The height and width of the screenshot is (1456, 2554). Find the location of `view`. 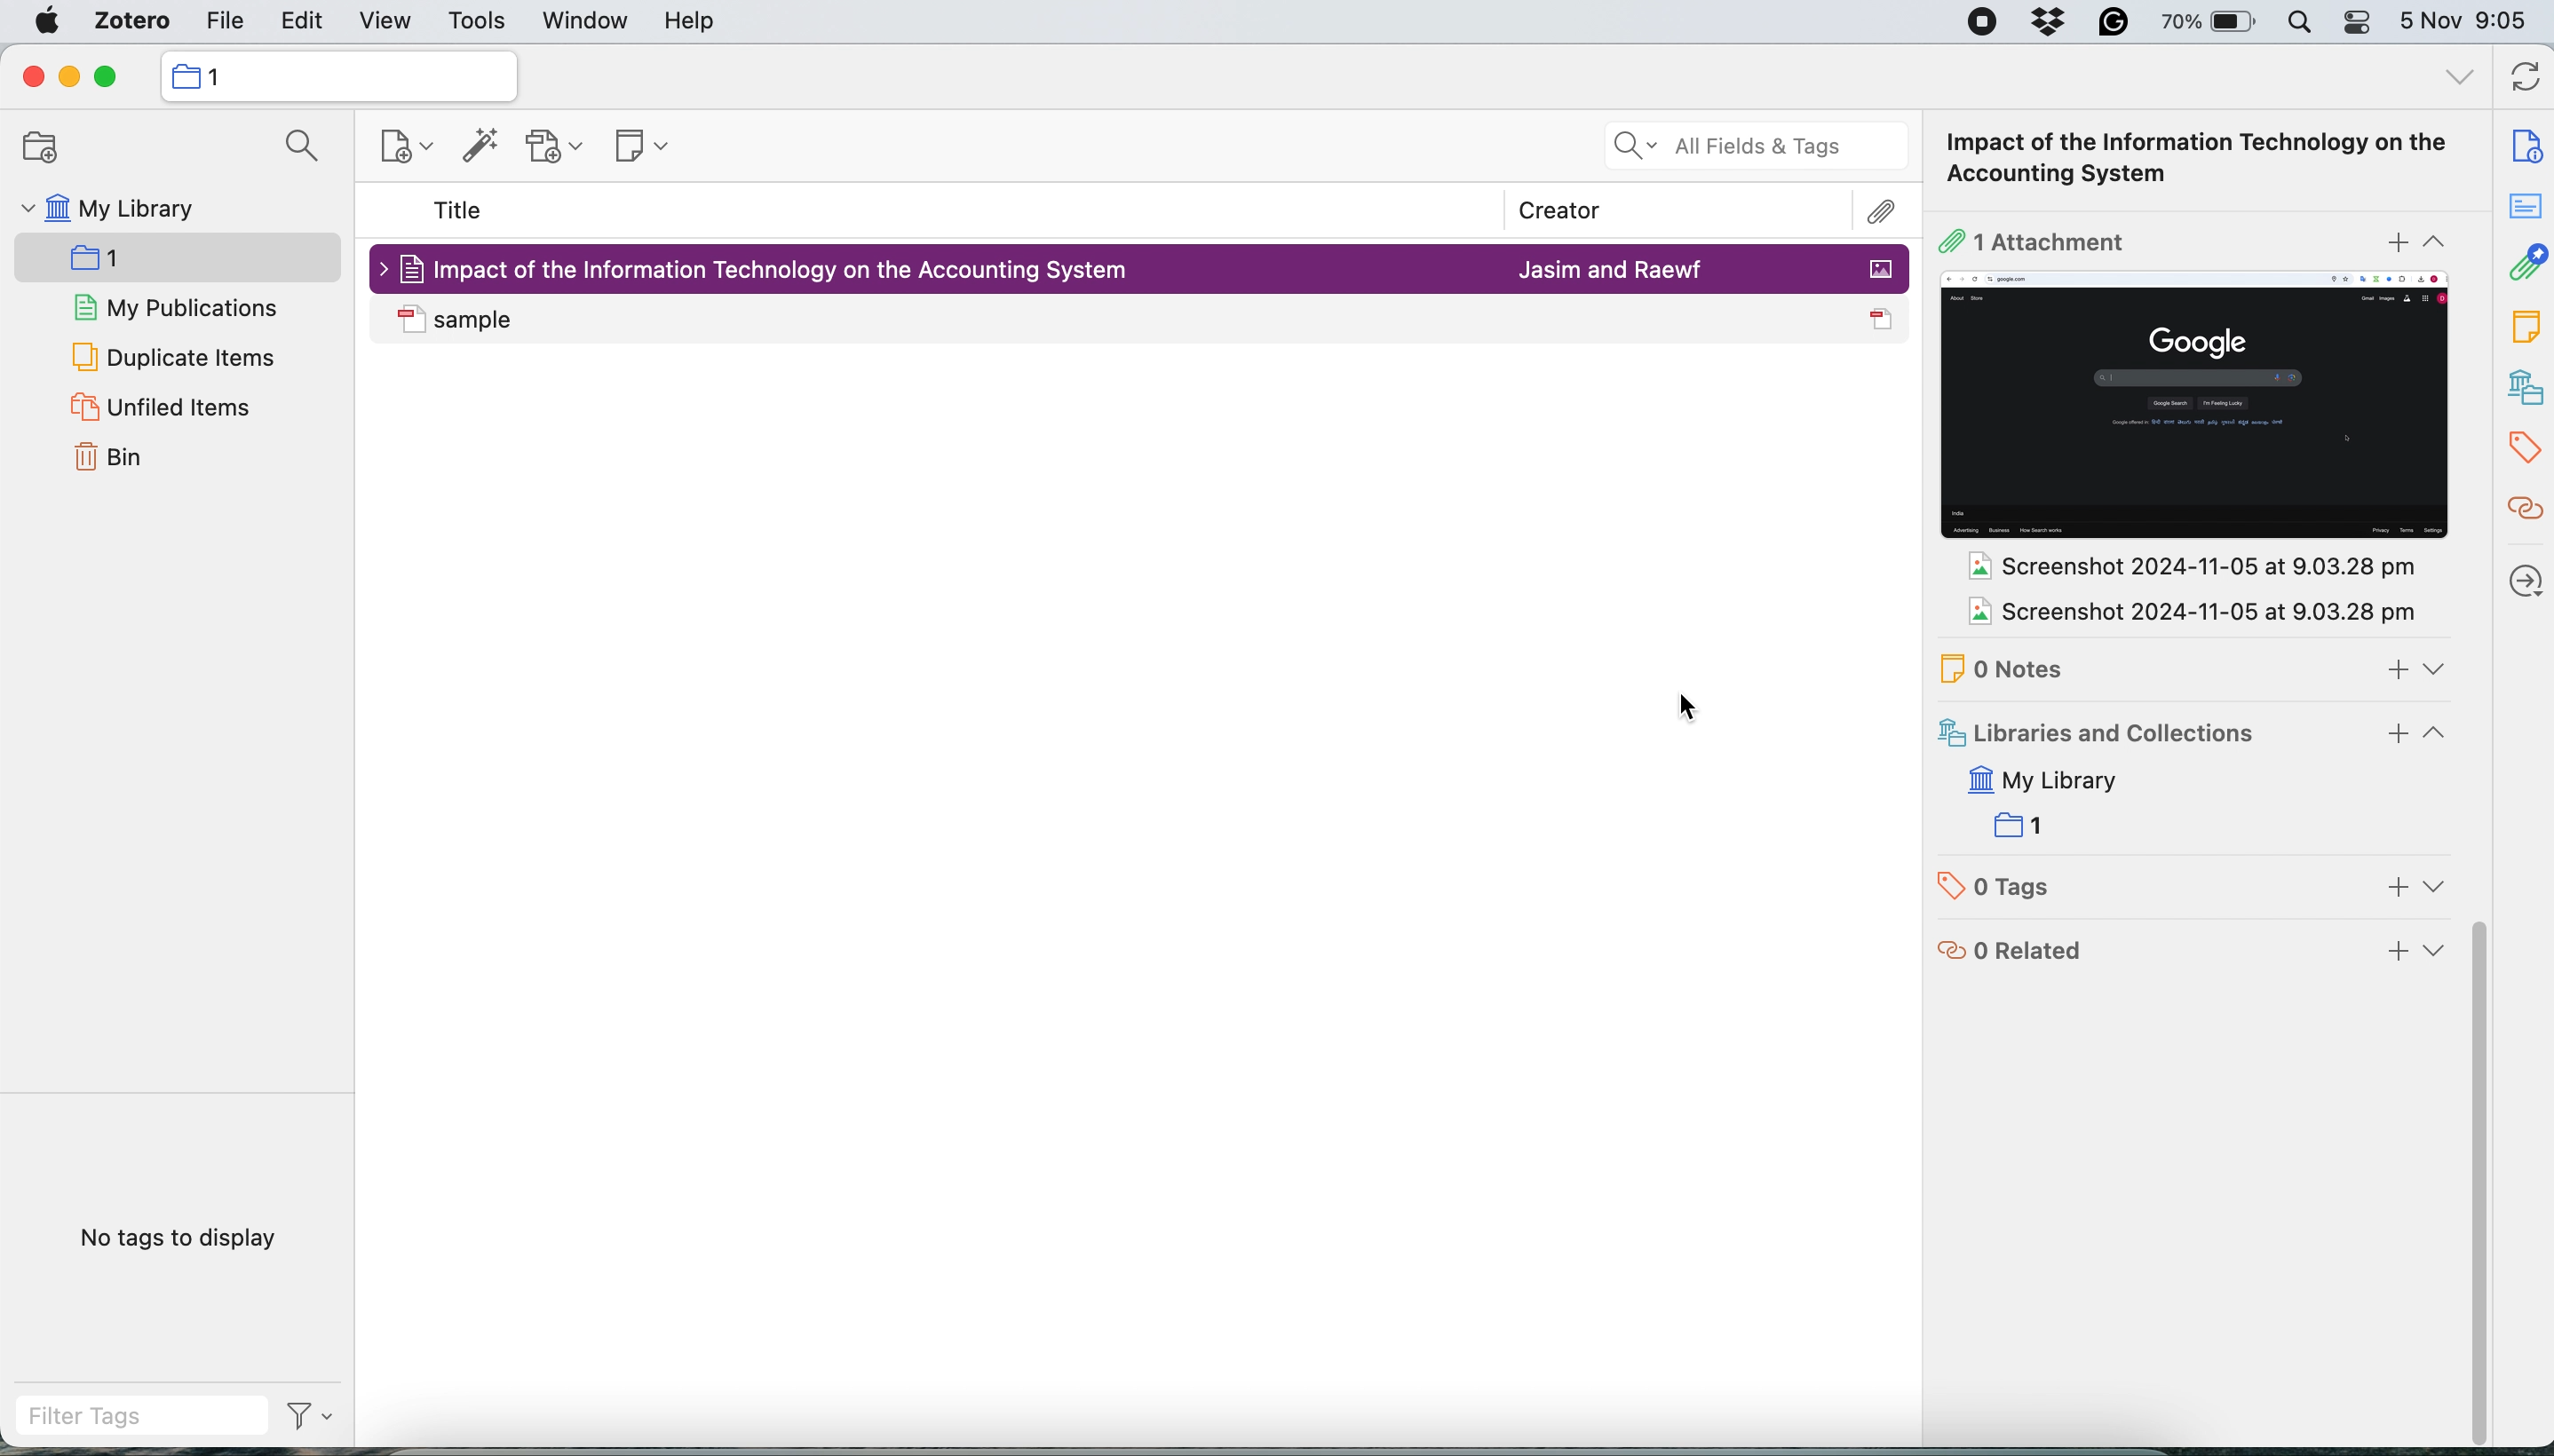

view is located at coordinates (385, 23).